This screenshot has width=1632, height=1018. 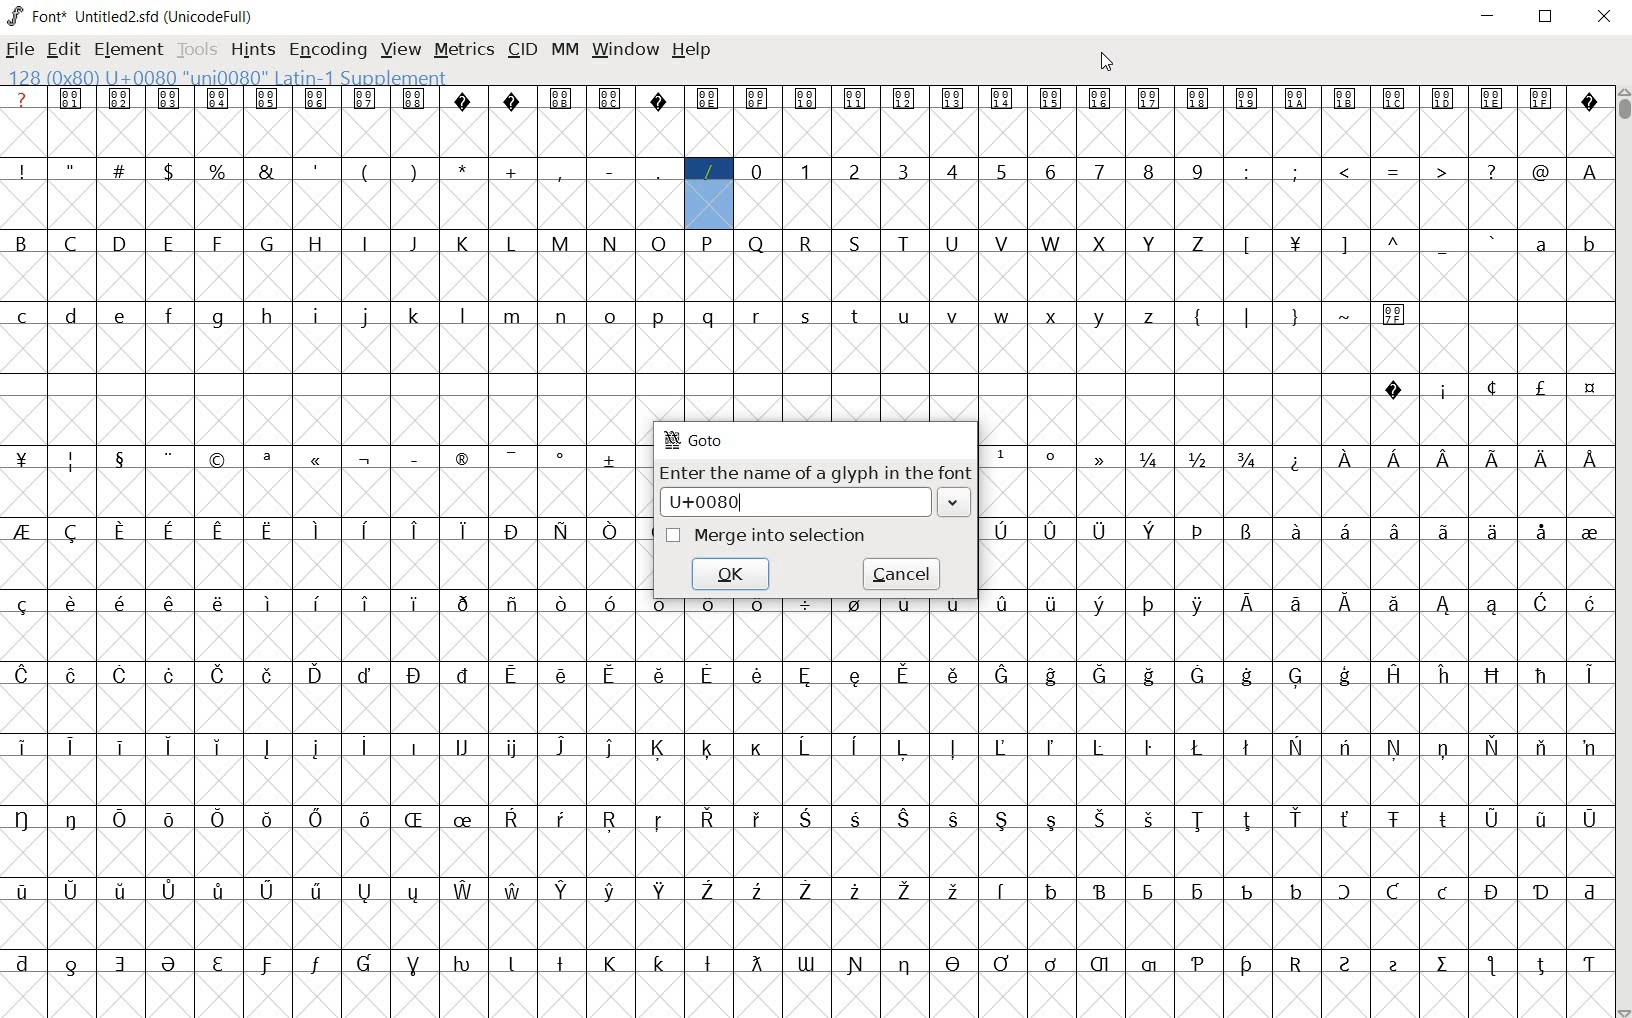 I want to click on glyph, so click(x=1199, y=893).